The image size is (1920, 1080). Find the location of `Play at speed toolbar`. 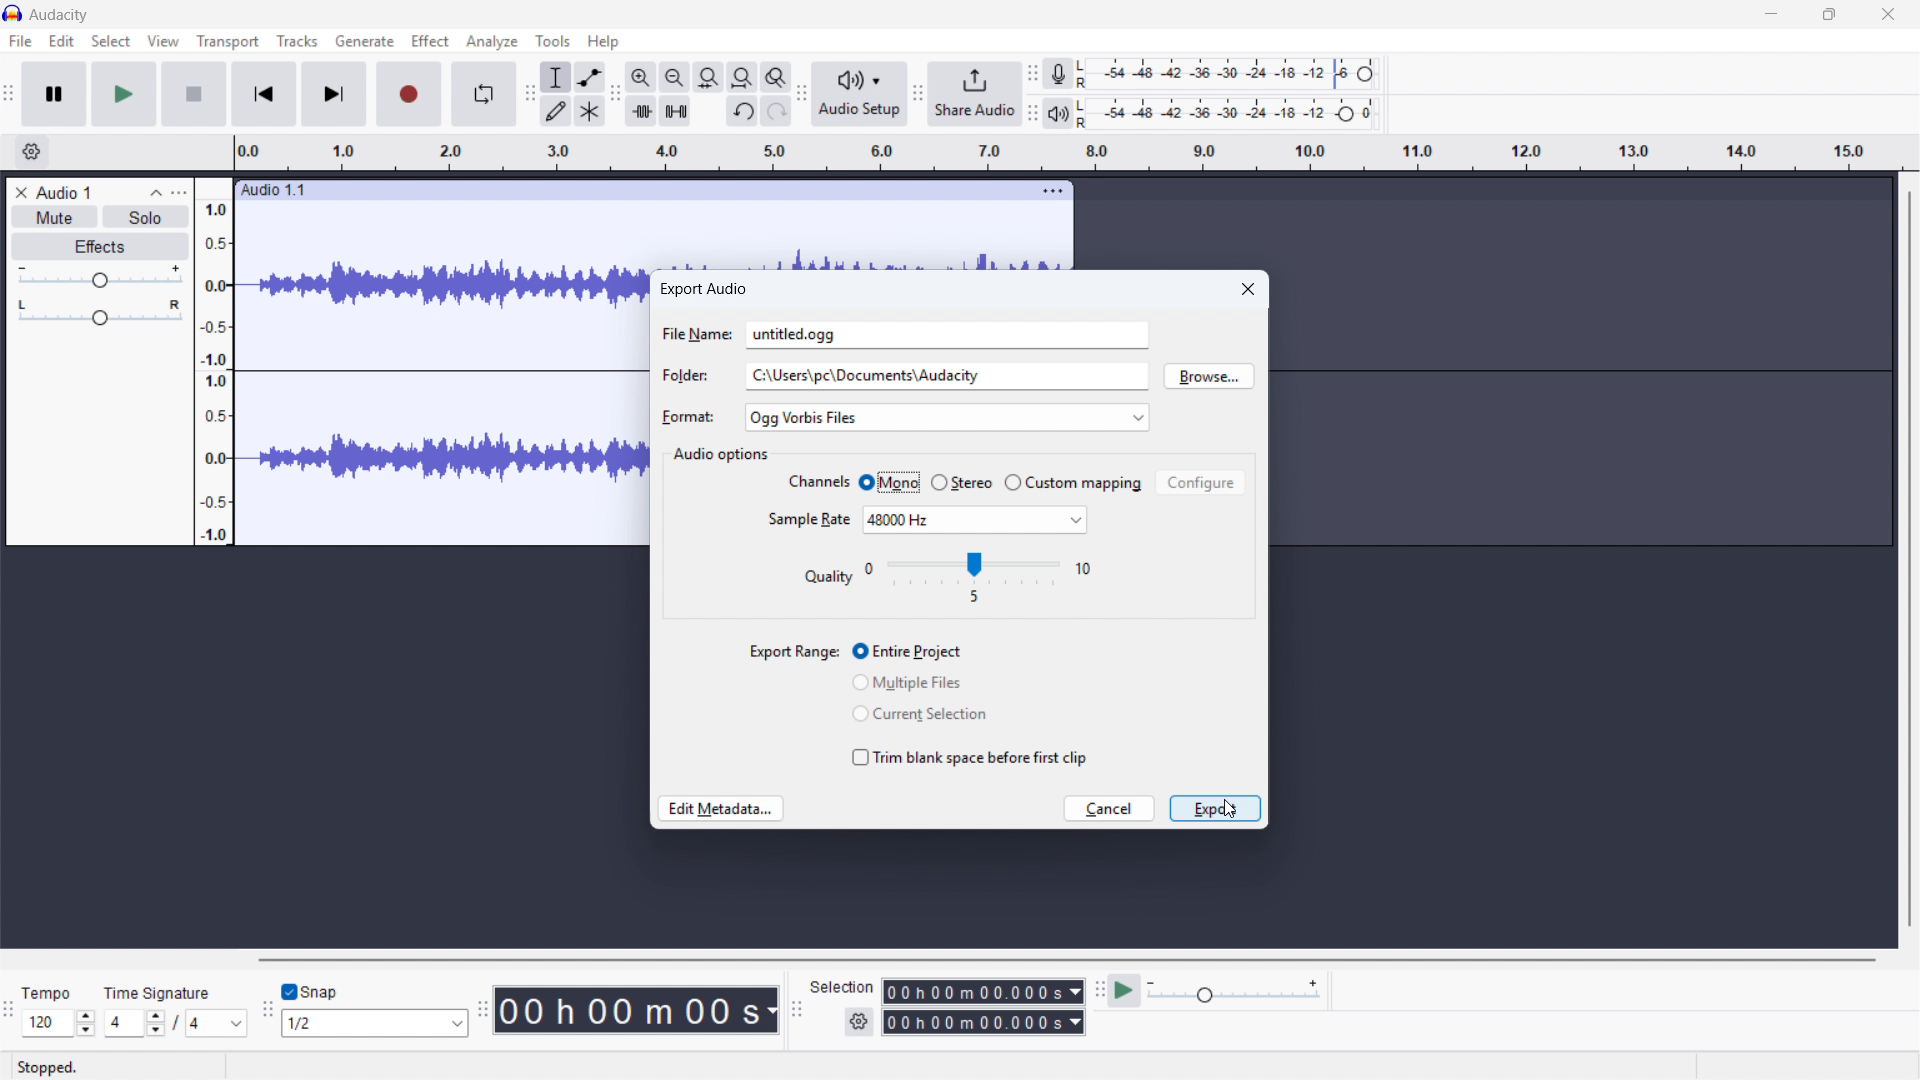

Play at speed toolbar is located at coordinates (1098, 991).